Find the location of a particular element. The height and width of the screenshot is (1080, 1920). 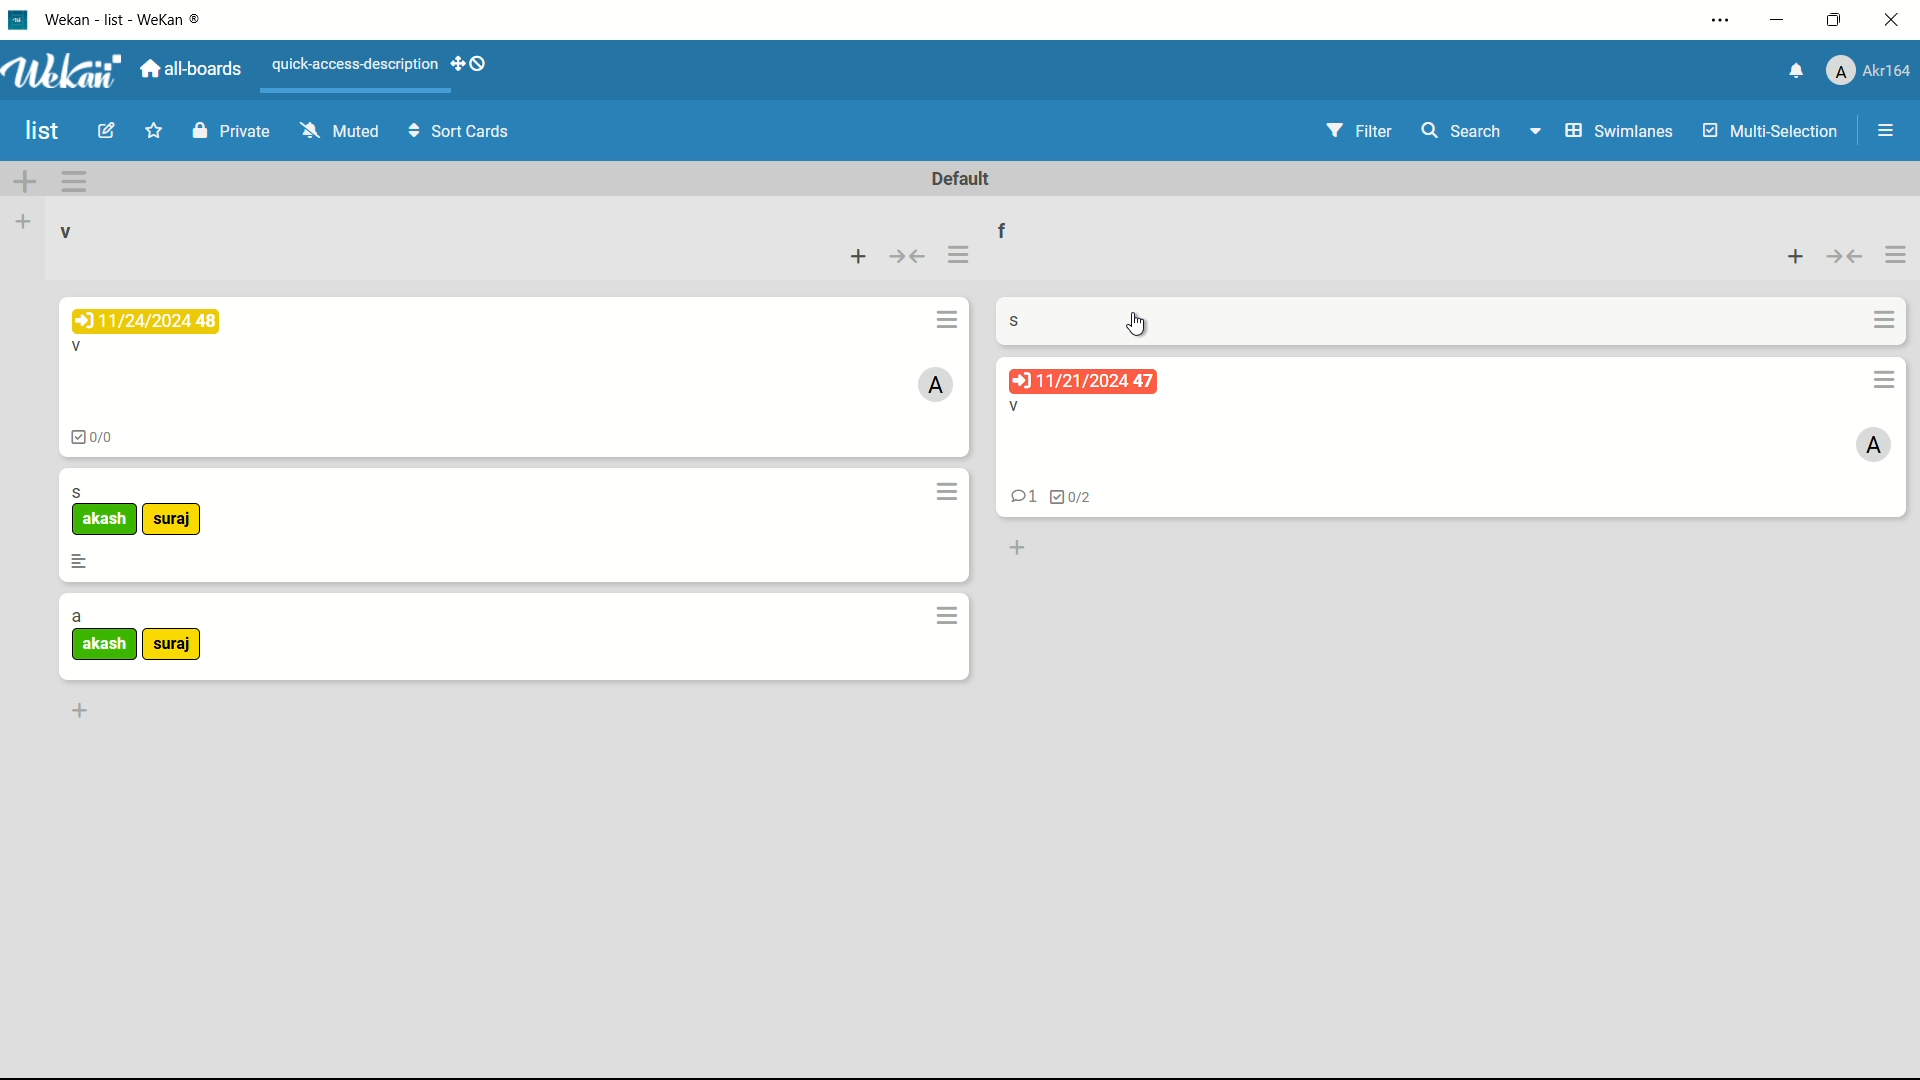

due date is located at coordinates (146, 321).